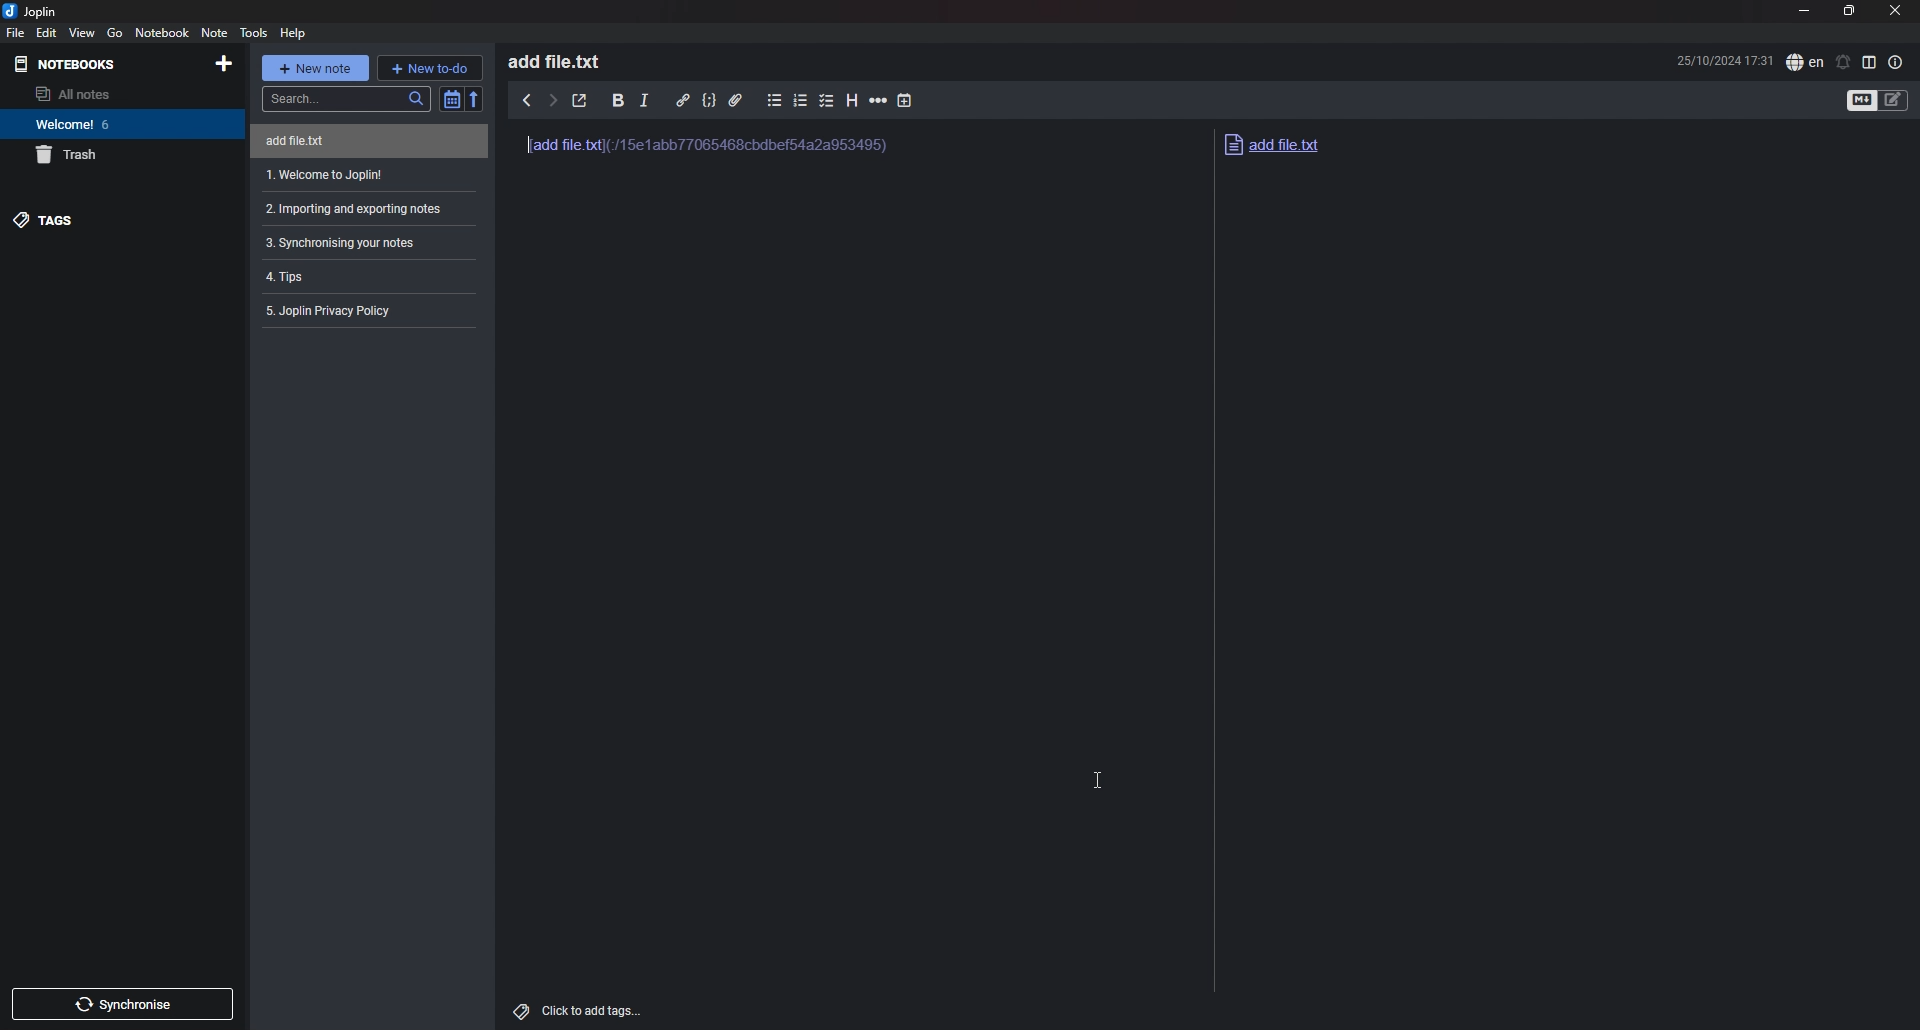 This screenshot has width=1920, height=1030. Describe the element at coordinates (216, 32) in the screenshot. I see `note` at that location.